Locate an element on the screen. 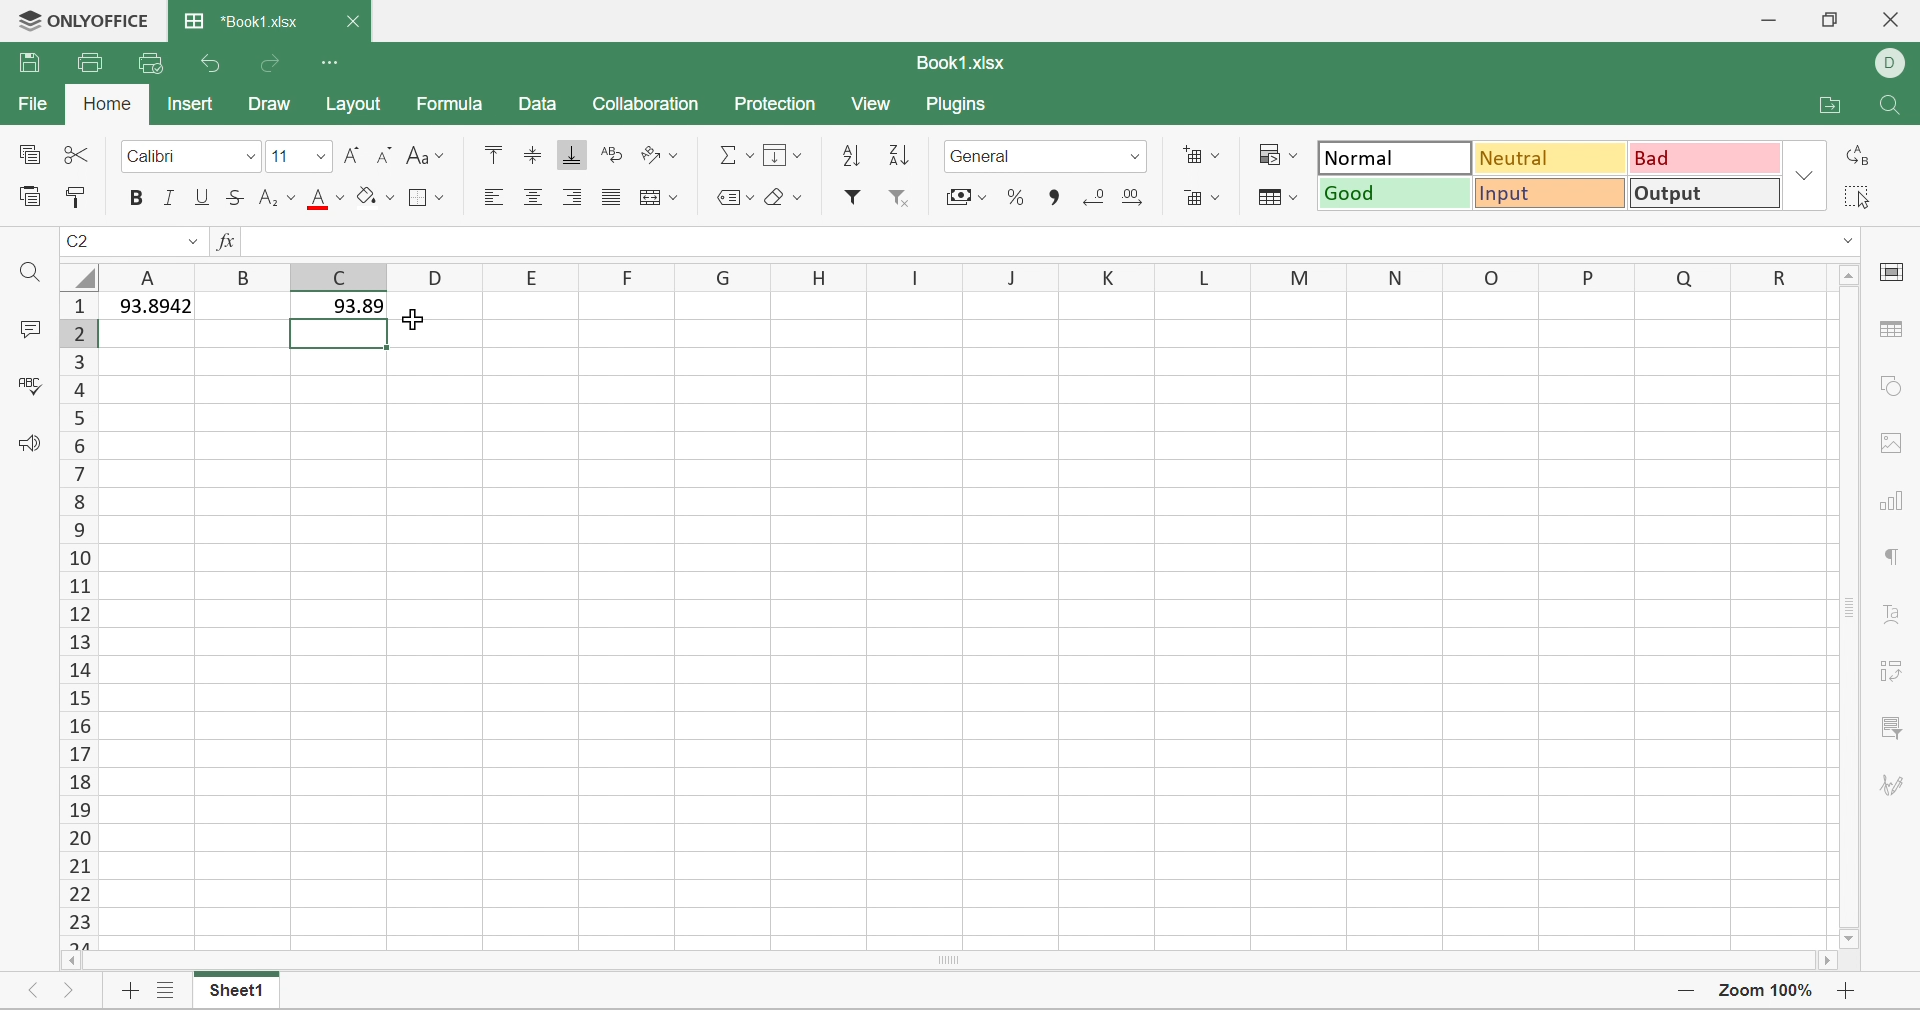 This screenshot has height=1010, width=1920. Copy Style is located at coordinates (82, 198).